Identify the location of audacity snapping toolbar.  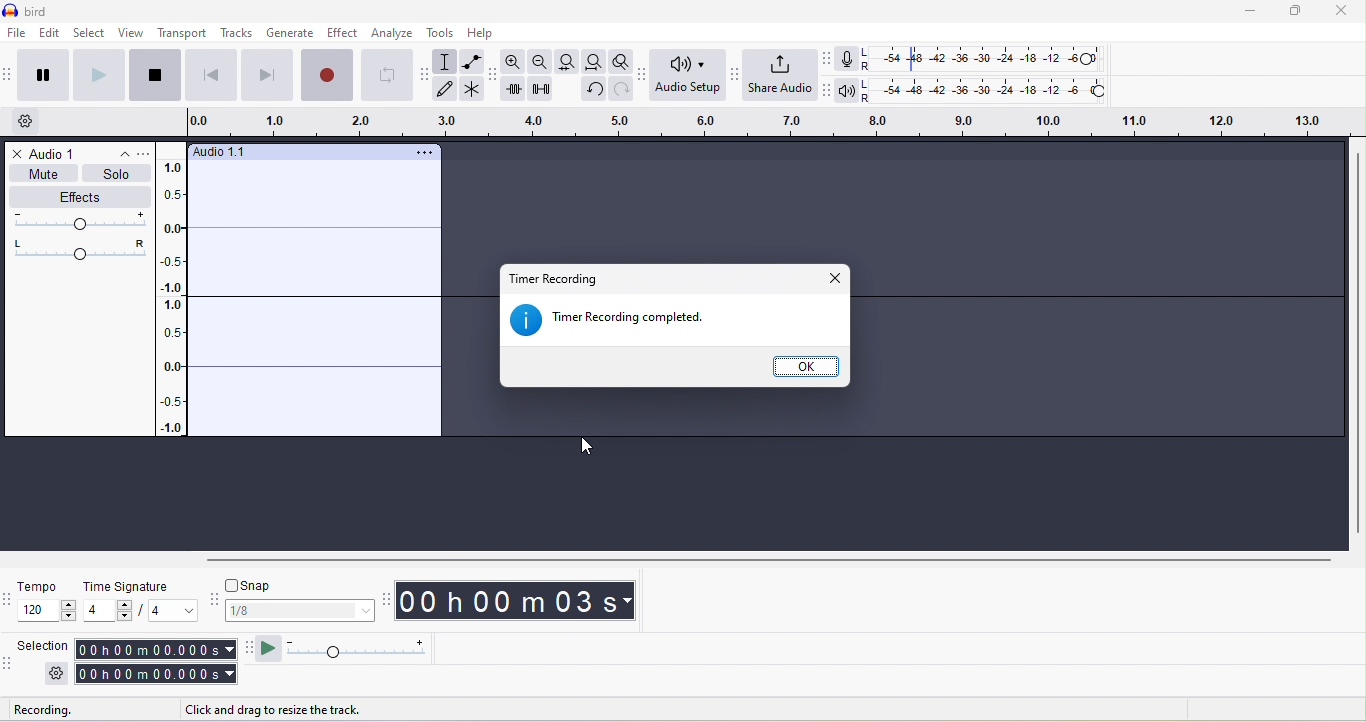
(214, 600).